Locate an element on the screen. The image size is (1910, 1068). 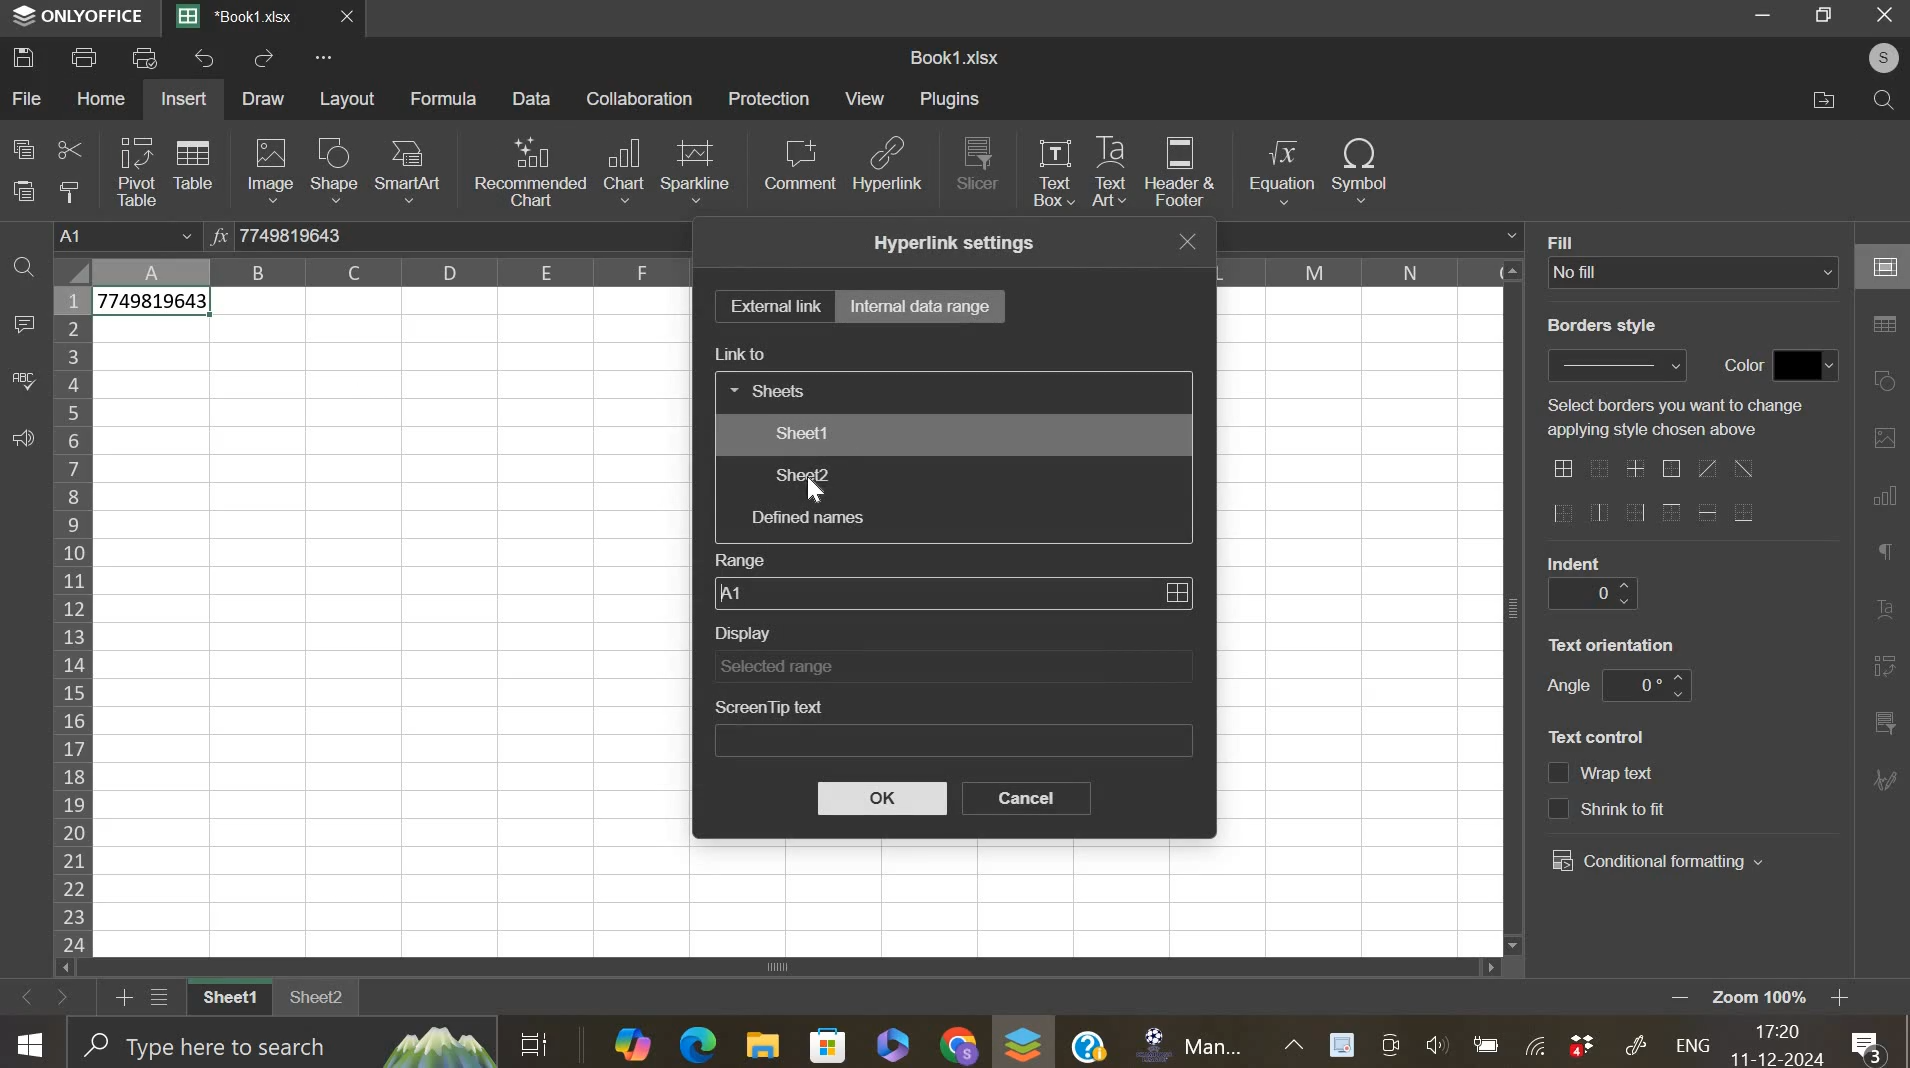
color is located at coordinates (1807, 365).